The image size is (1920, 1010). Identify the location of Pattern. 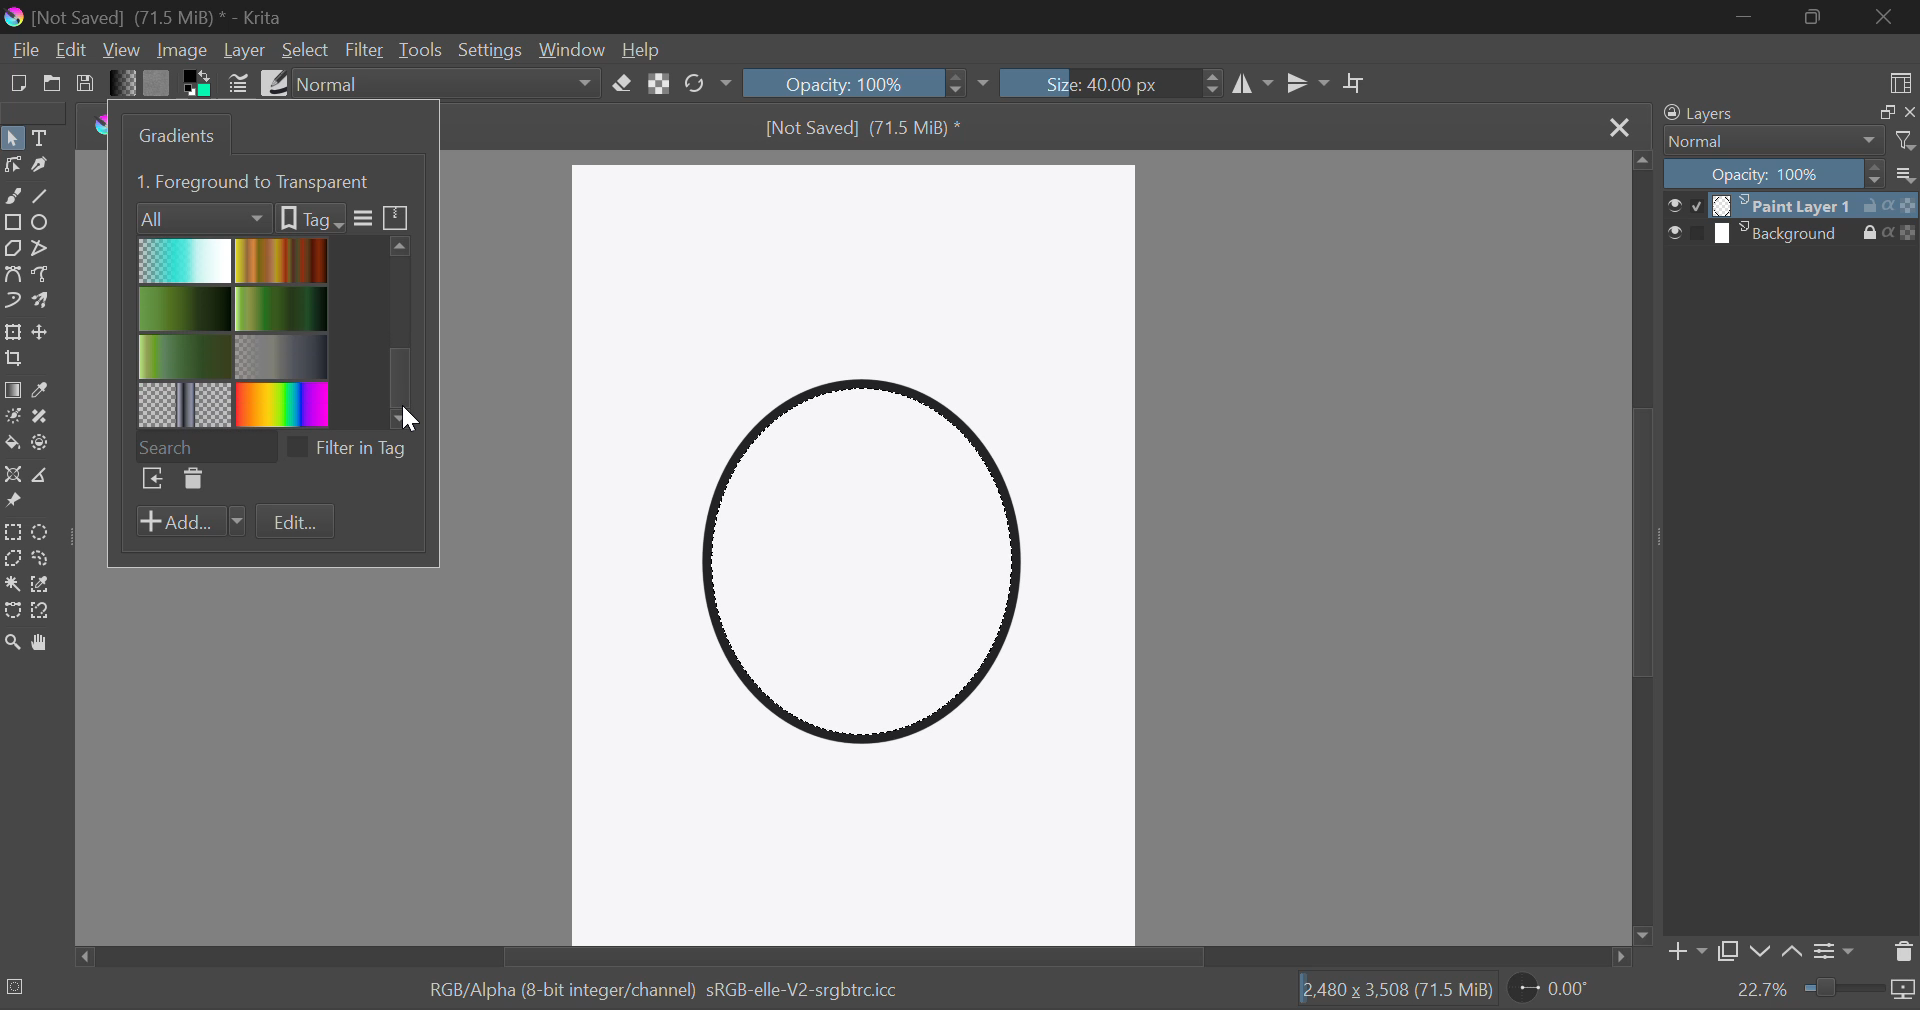
(157, 84).